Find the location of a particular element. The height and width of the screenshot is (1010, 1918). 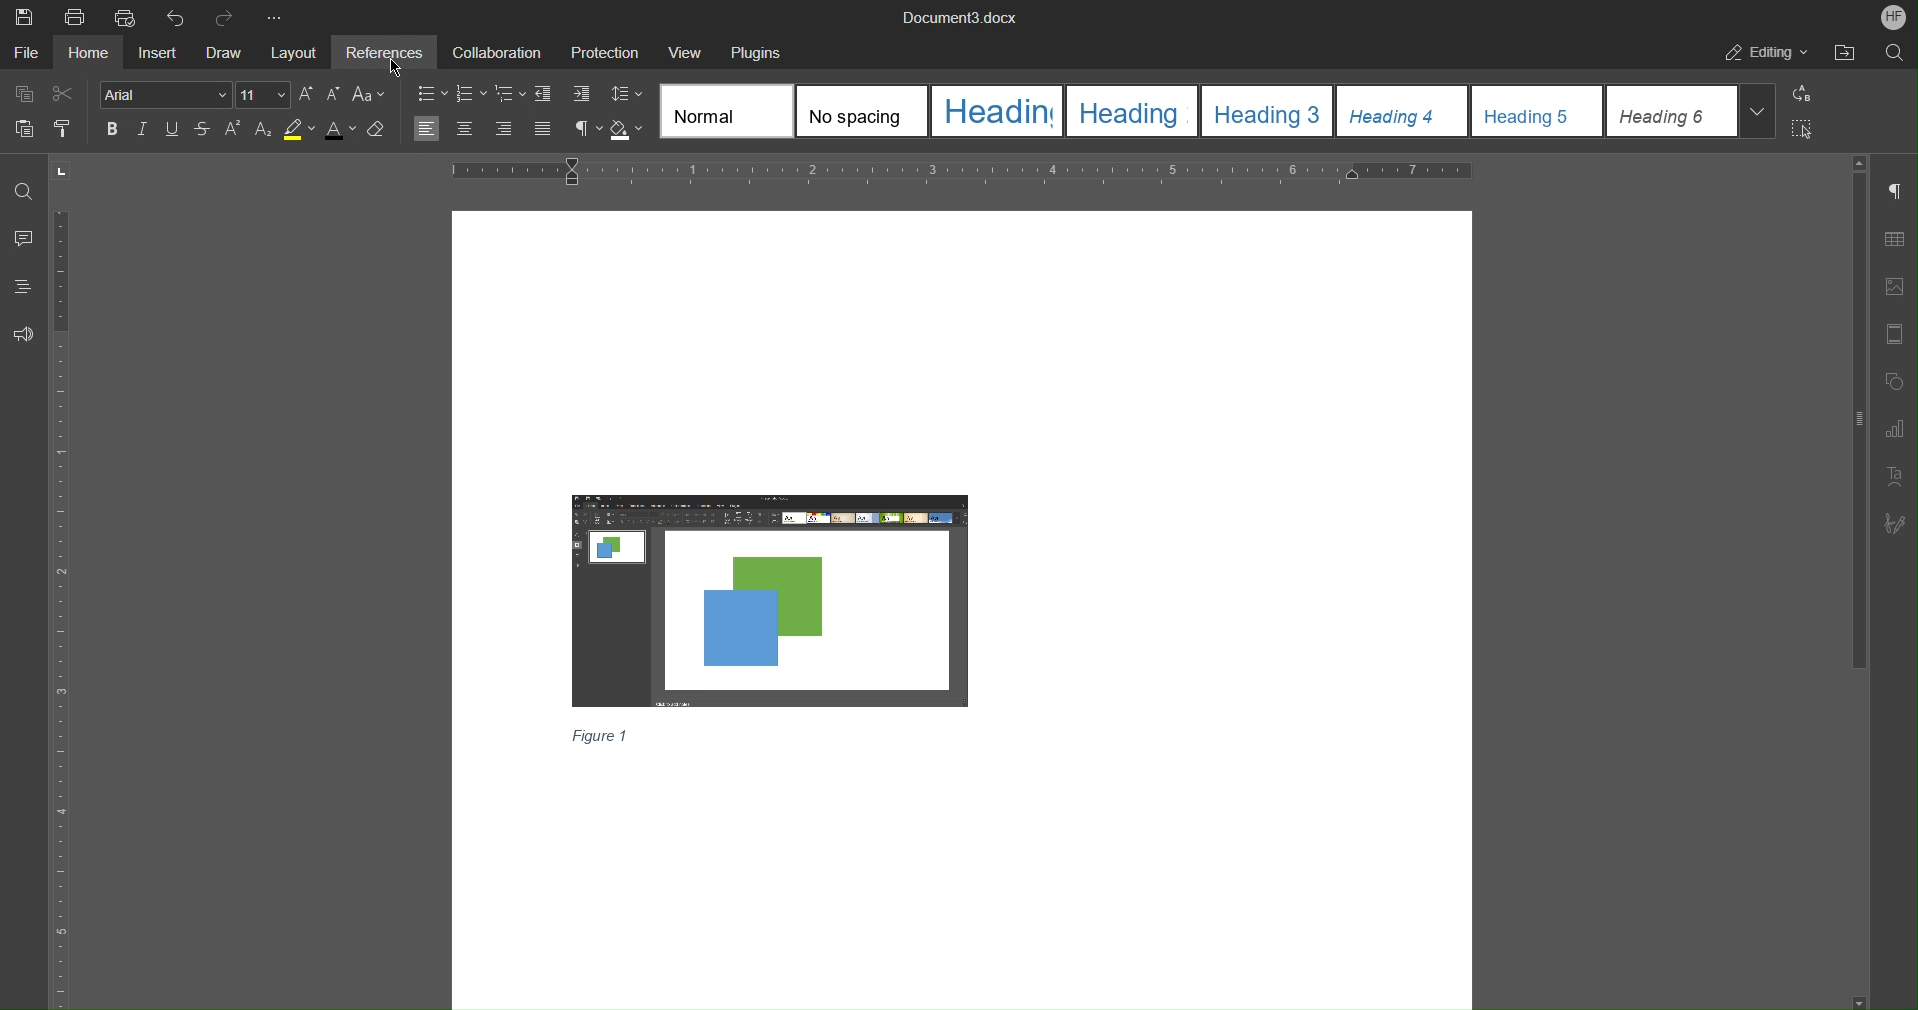

Multilevel list is located at coordinates (506, 91).